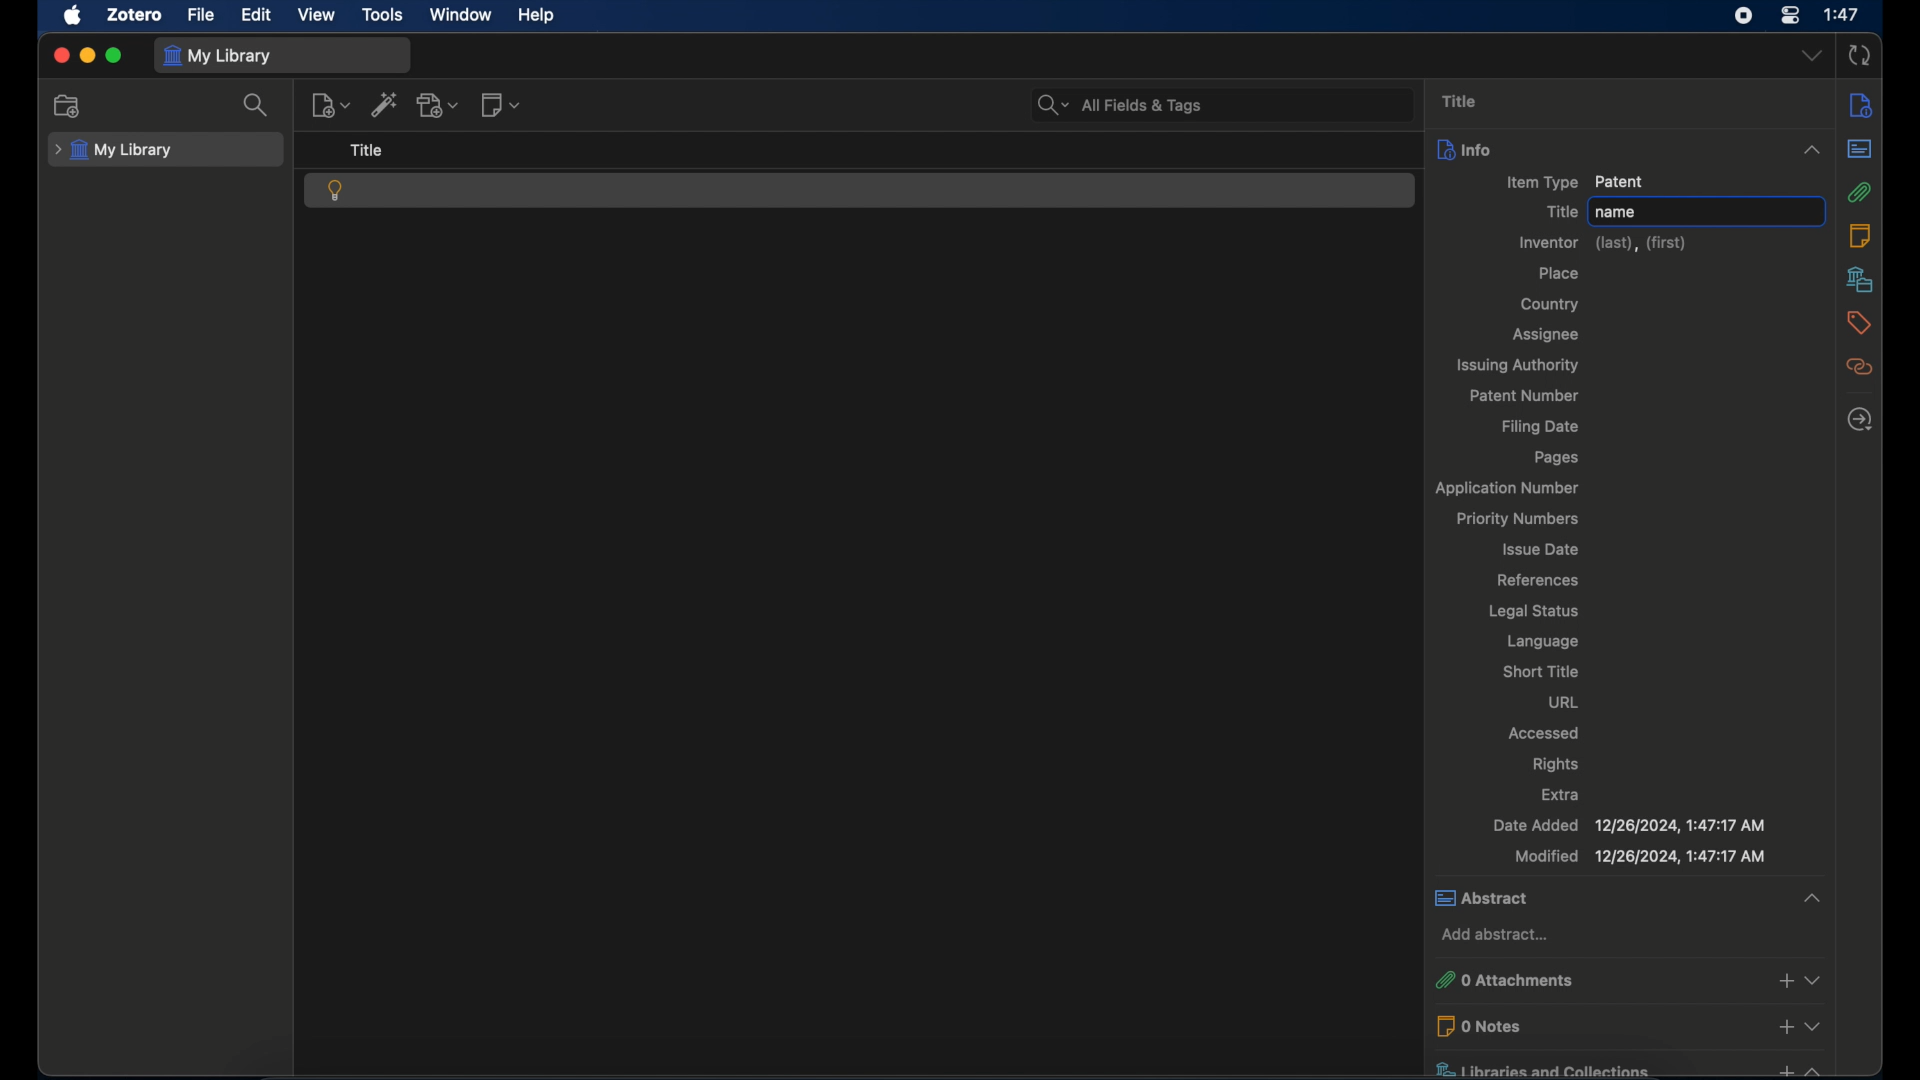  What do you see at coordinates (1498, 935) in the screenshot?
I see `add abstract` at bounding box center [1498, 935].